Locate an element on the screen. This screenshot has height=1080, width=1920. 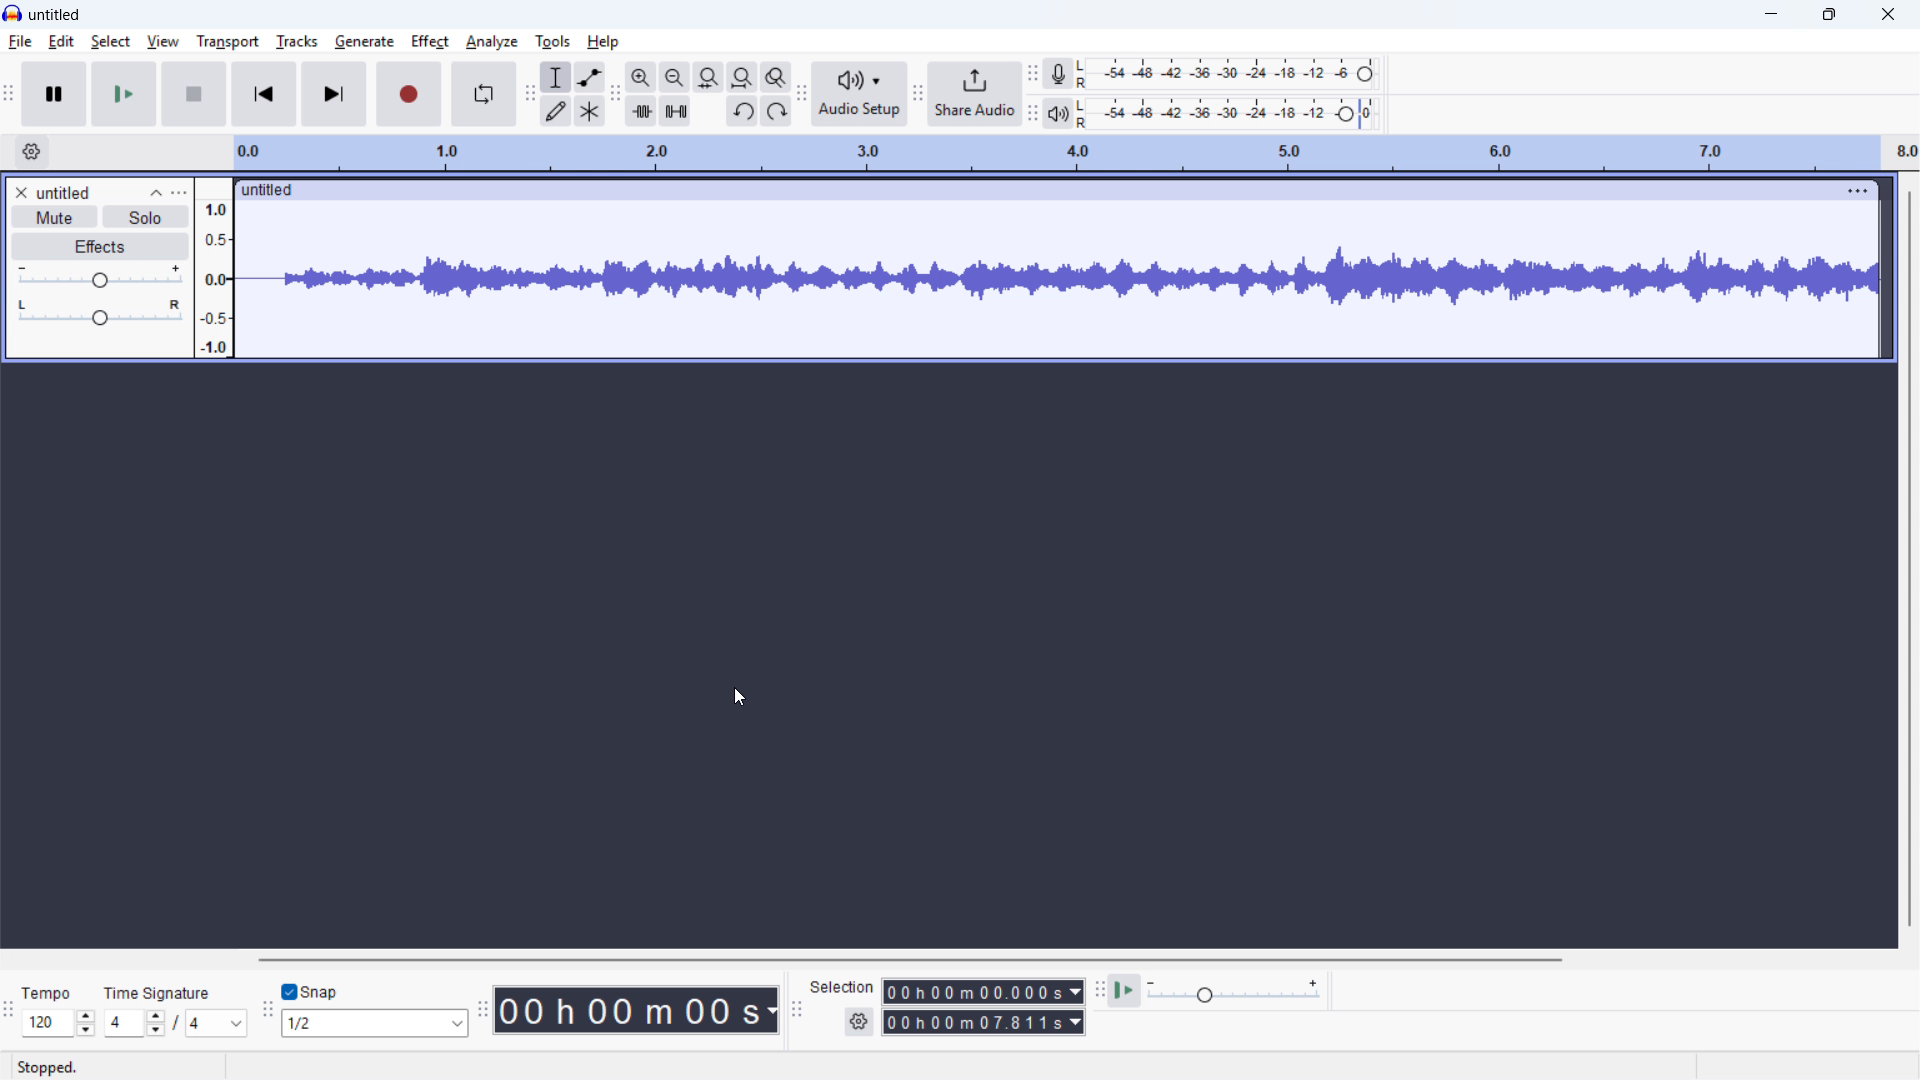
generate is located at coordinates (364, 41).